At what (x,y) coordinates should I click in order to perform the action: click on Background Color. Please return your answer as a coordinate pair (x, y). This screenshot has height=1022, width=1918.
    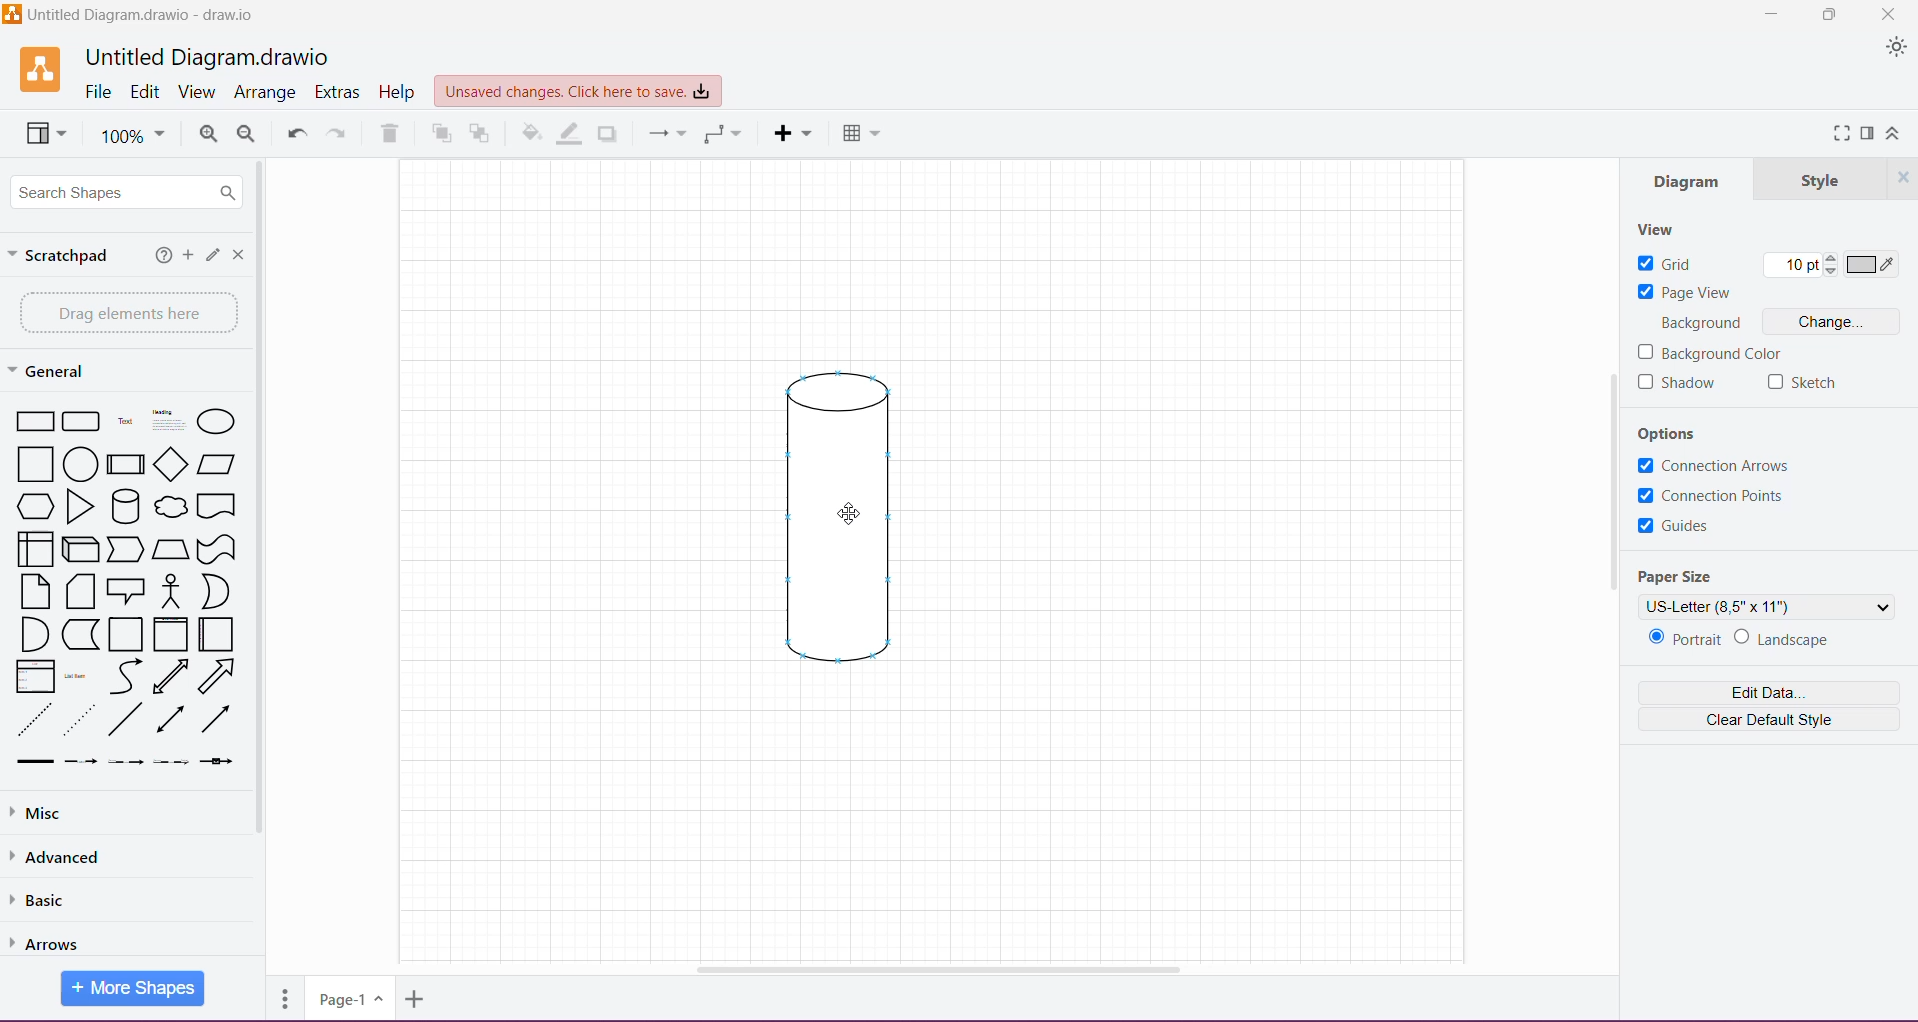
    Looking at the image, I should click on (1720, 352).